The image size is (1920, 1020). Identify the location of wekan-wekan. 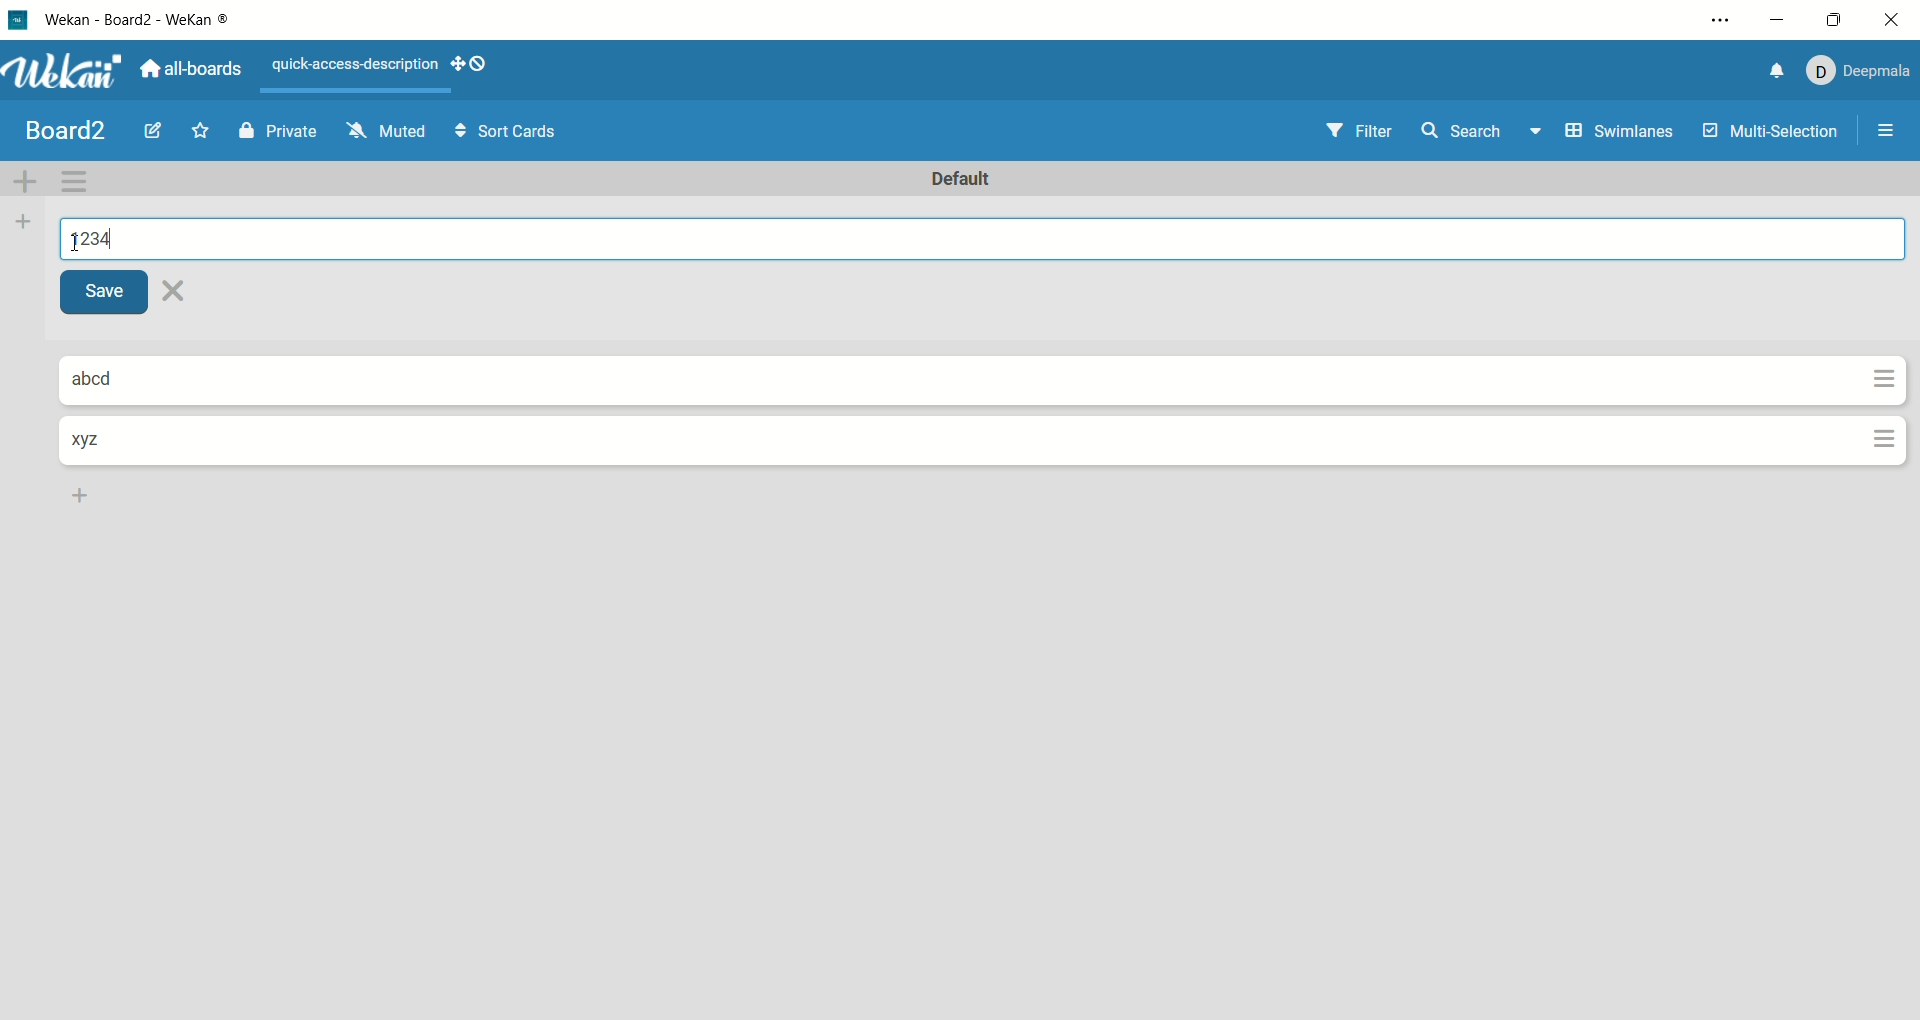
(147, 22).